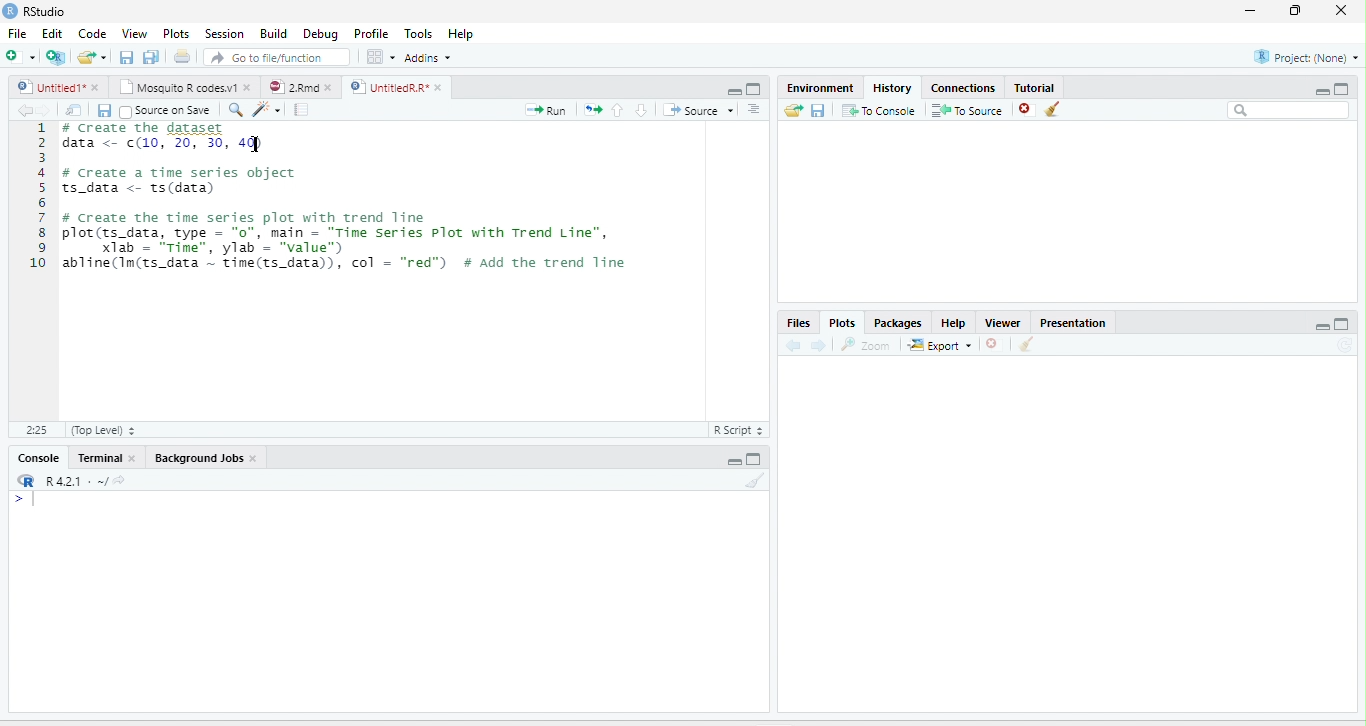 The height and width of the screenshot is (726, 1366). Describe the element at coordinates (302, 110) in the screenshot. I see `Compile Report` at that location.